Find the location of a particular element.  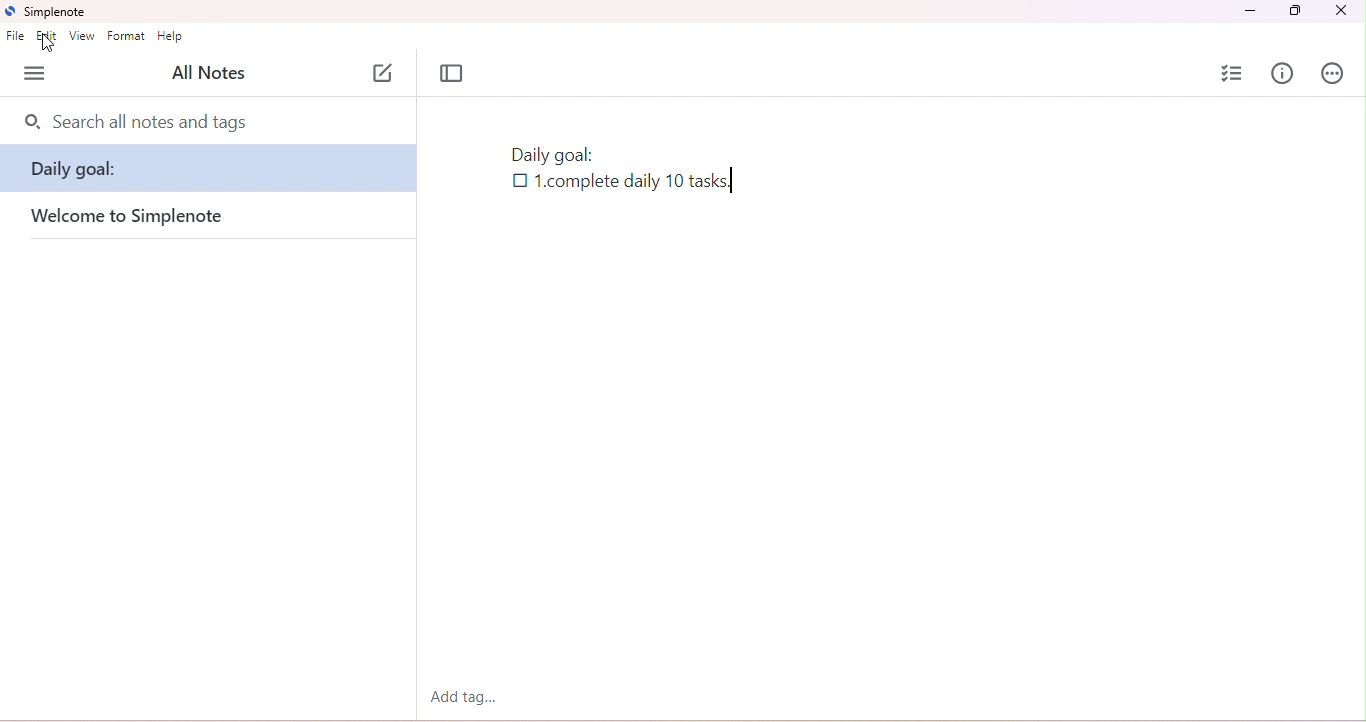

info is located at coordinates (1282, 72).